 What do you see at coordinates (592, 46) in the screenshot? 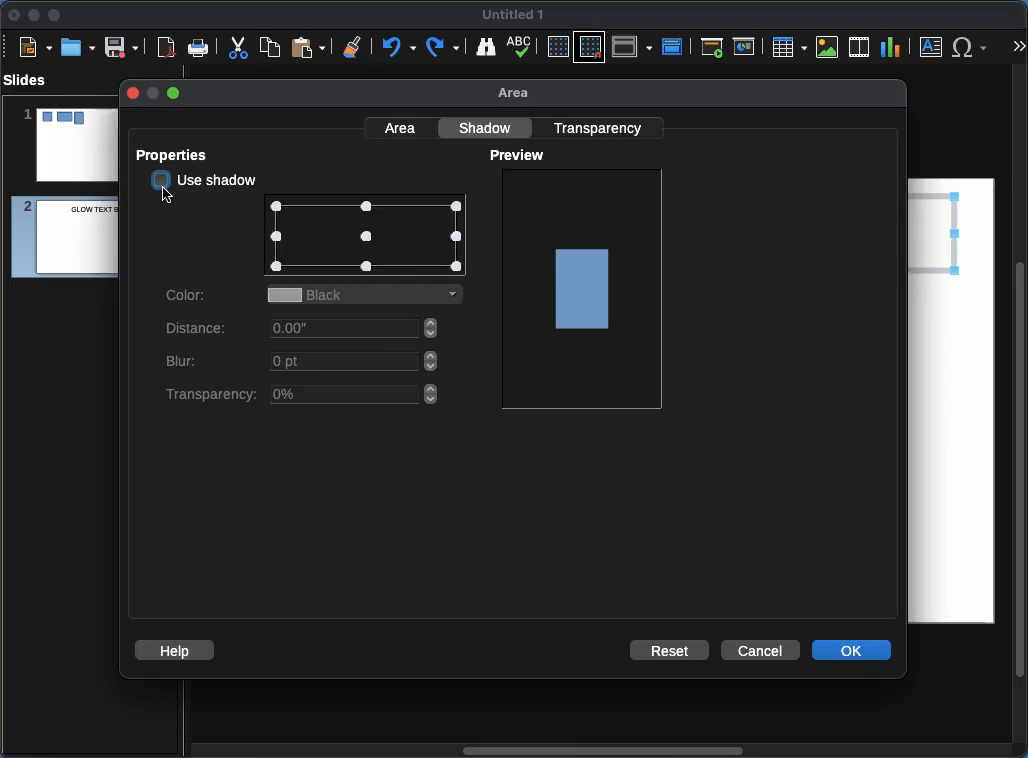
I see `Snap to grid` at bounding box center [592, 46].